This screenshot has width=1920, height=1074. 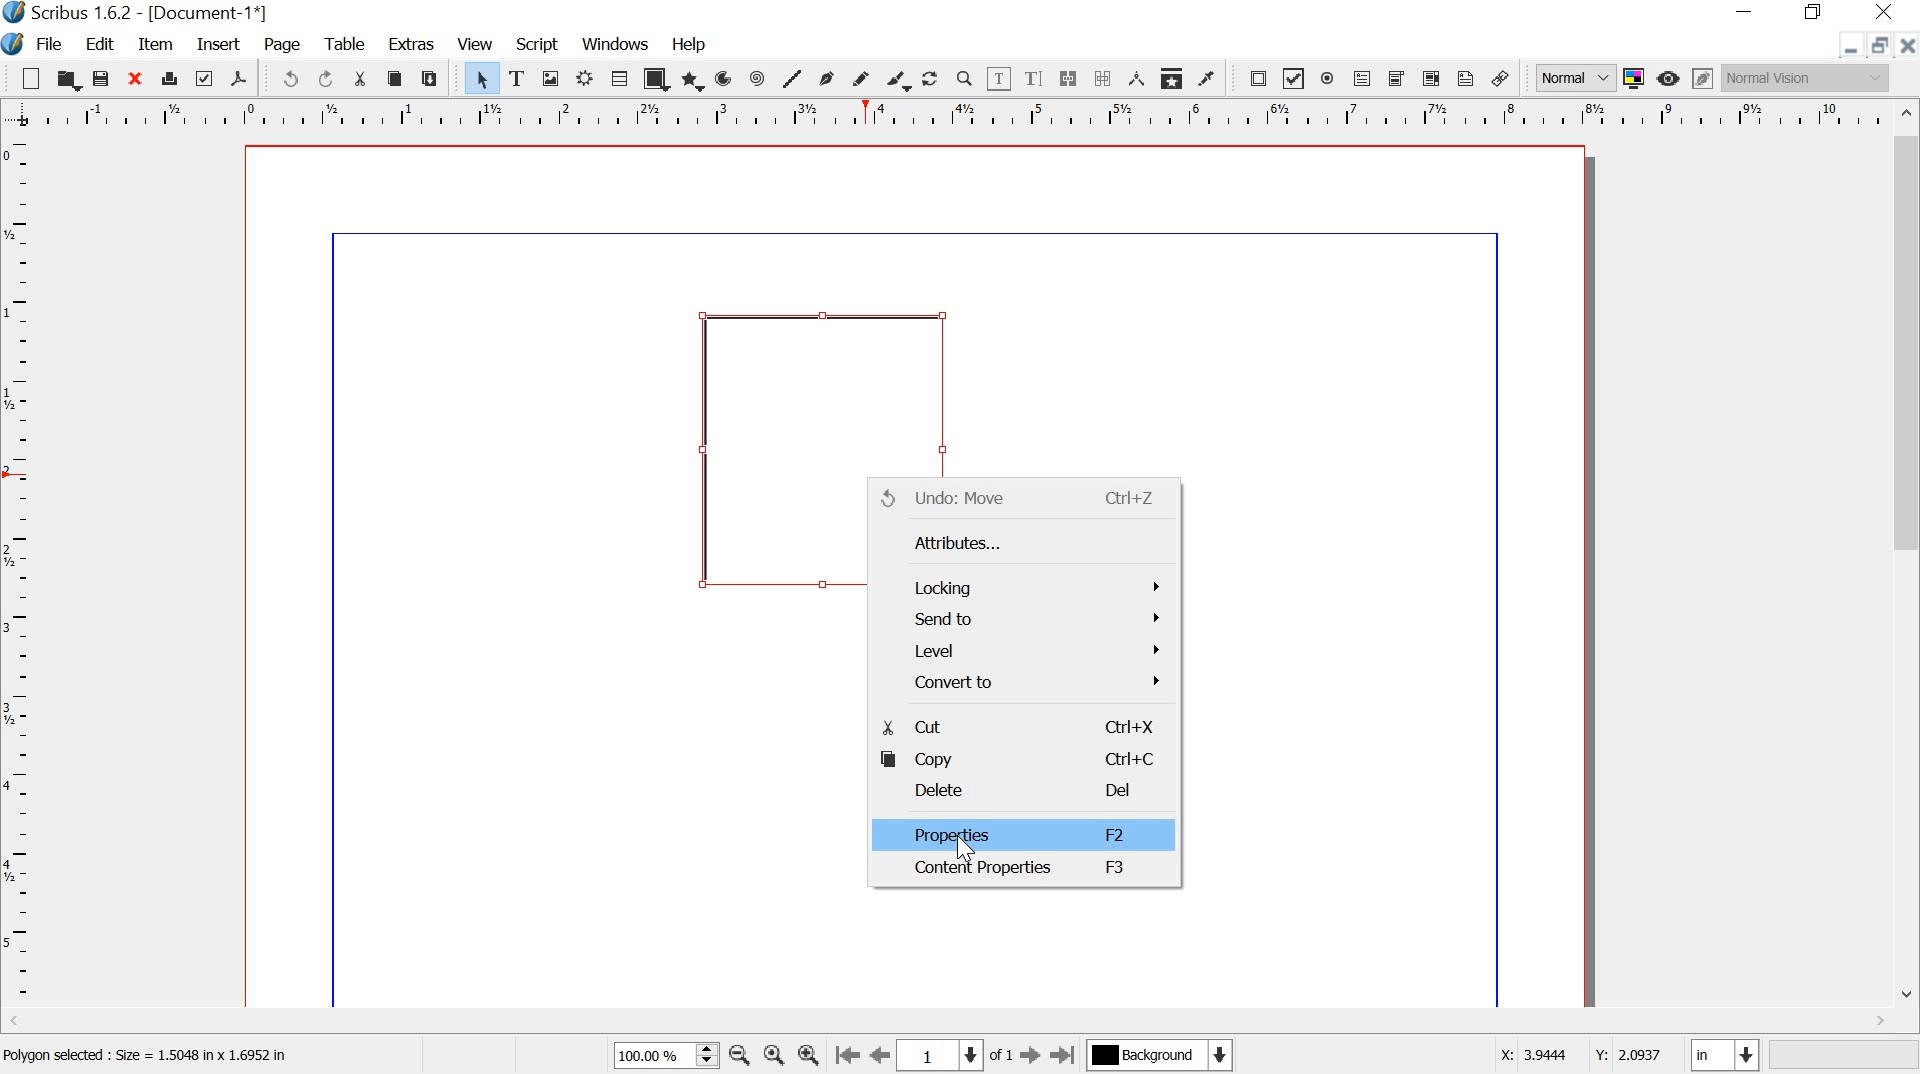 What do you see at coordinates (772, 448) in the screenshot?
I see `object` at bounding box center [772, 448].